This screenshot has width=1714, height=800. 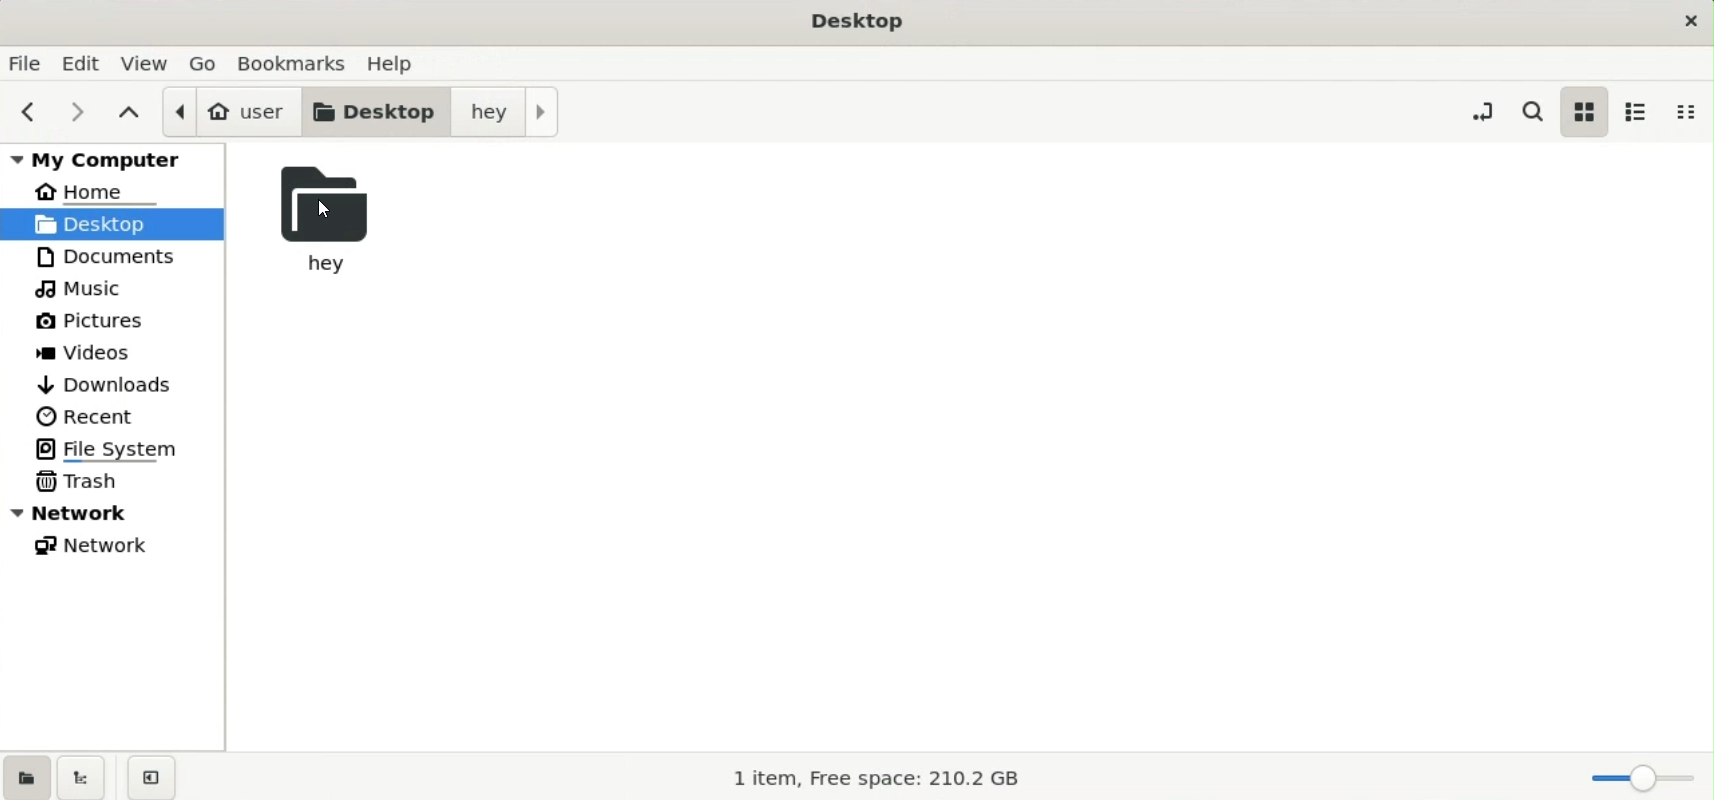 I want to click on trash, so click(x=82, y=480).